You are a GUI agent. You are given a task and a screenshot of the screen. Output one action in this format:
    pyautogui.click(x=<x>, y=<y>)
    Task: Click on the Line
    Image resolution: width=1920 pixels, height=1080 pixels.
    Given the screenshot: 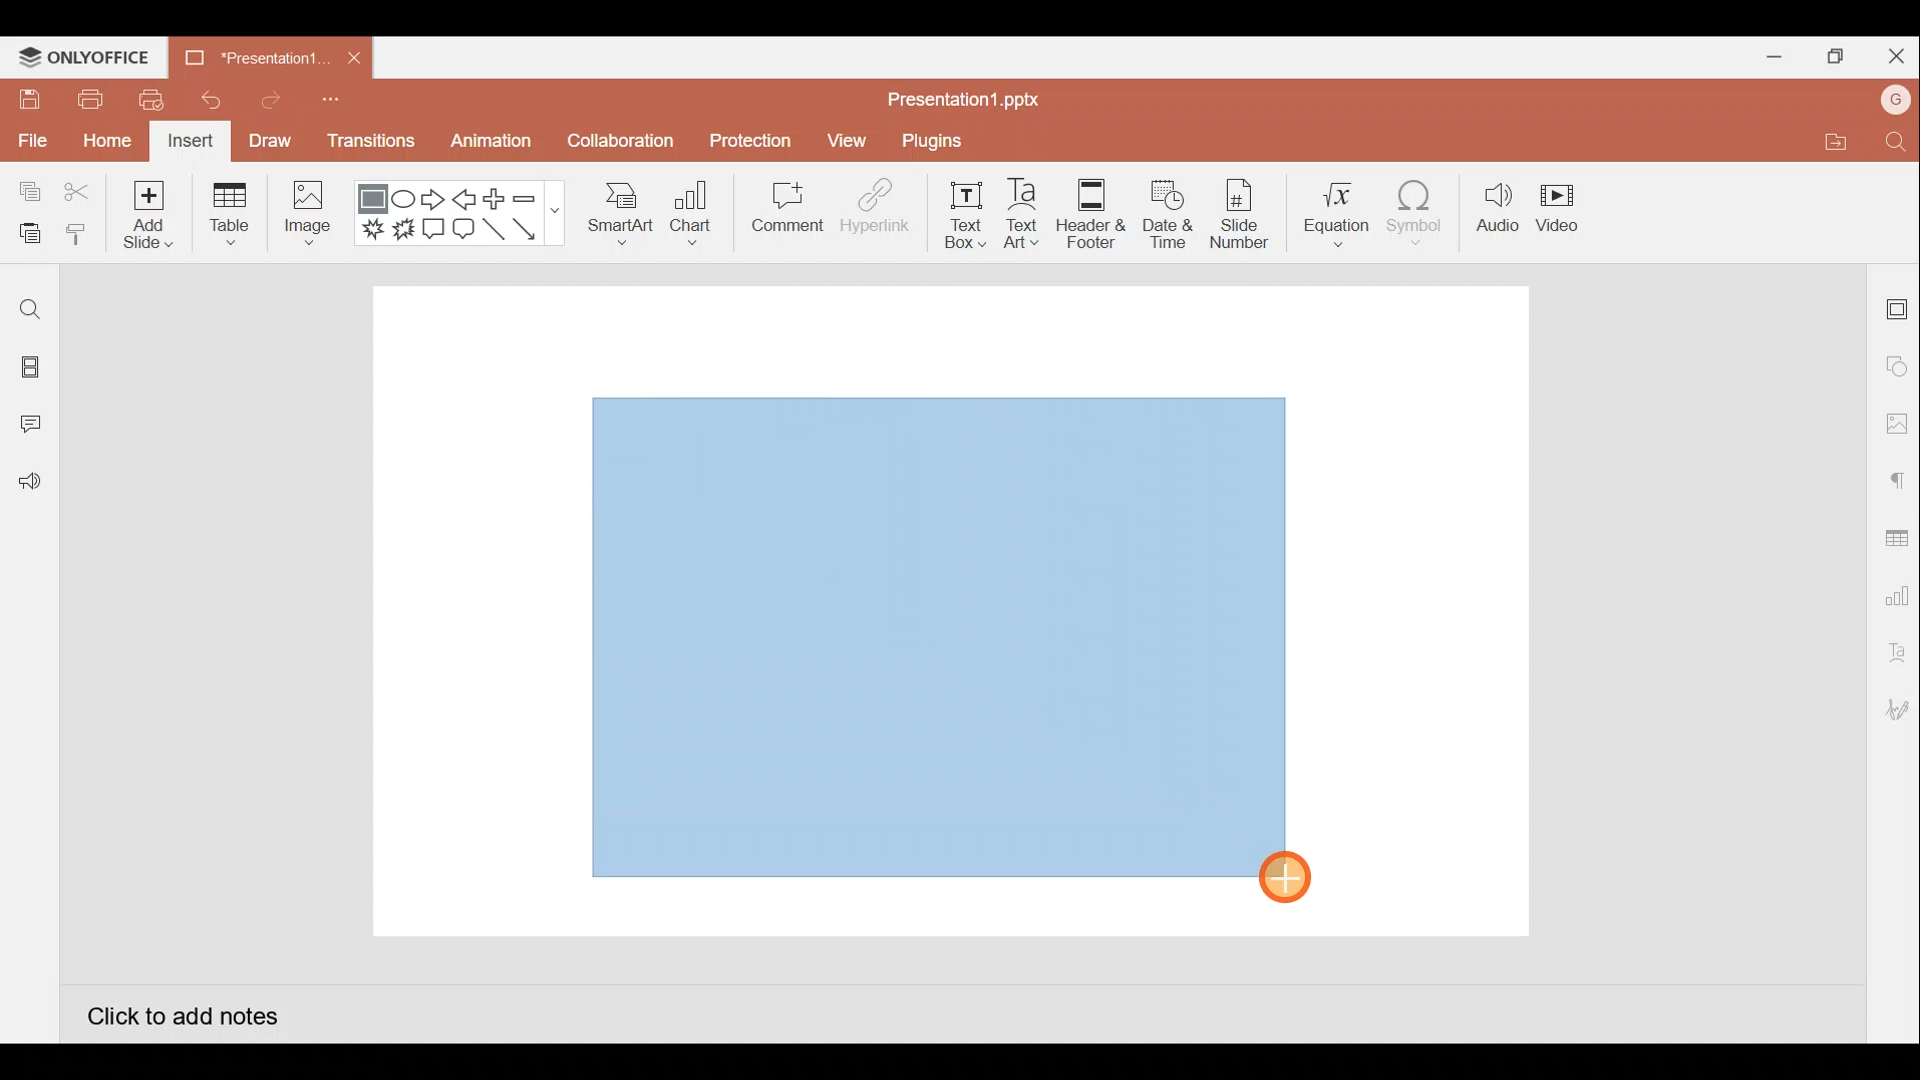 What is the action you would take?
    pyautogui.click(x=494, y=229)
    